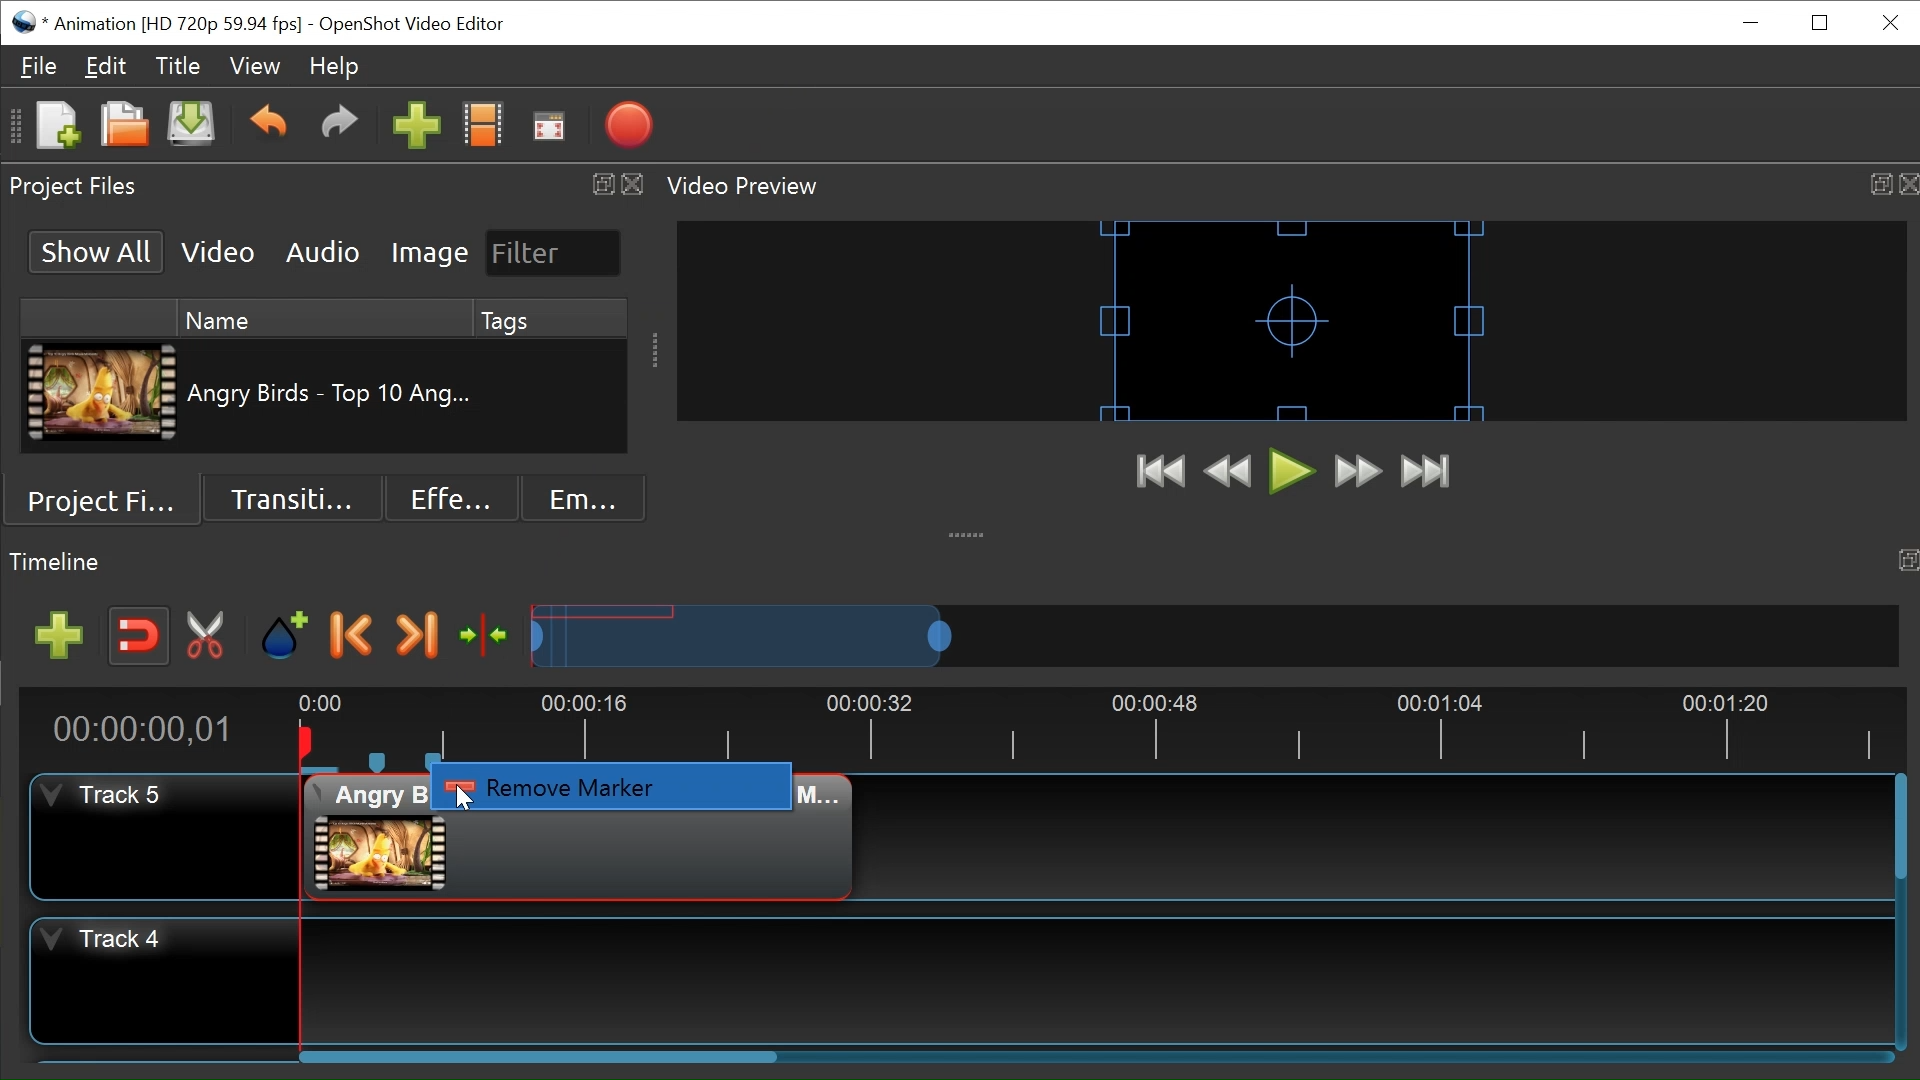 This screenshot has width=1920, height=1080. What do you see at coordinates (323, 319) in the screenshot?
I see `Name` at bounding box center [323, 319].